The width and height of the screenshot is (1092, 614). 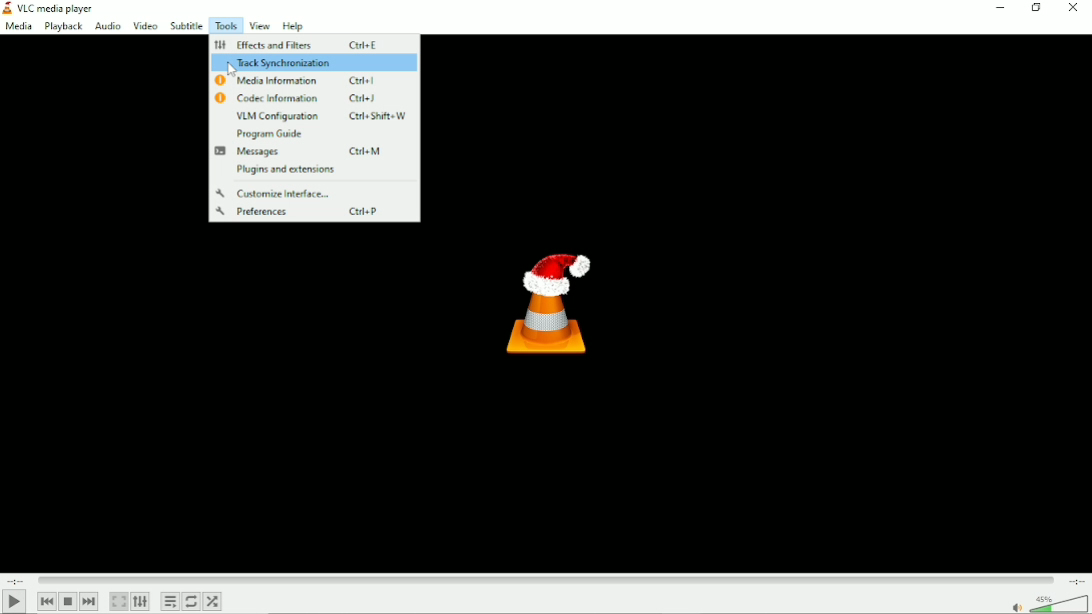 What do you see at coordinates (186, 25) in the screenshot?
I see `subtitle` at bounding box center [186, 25].